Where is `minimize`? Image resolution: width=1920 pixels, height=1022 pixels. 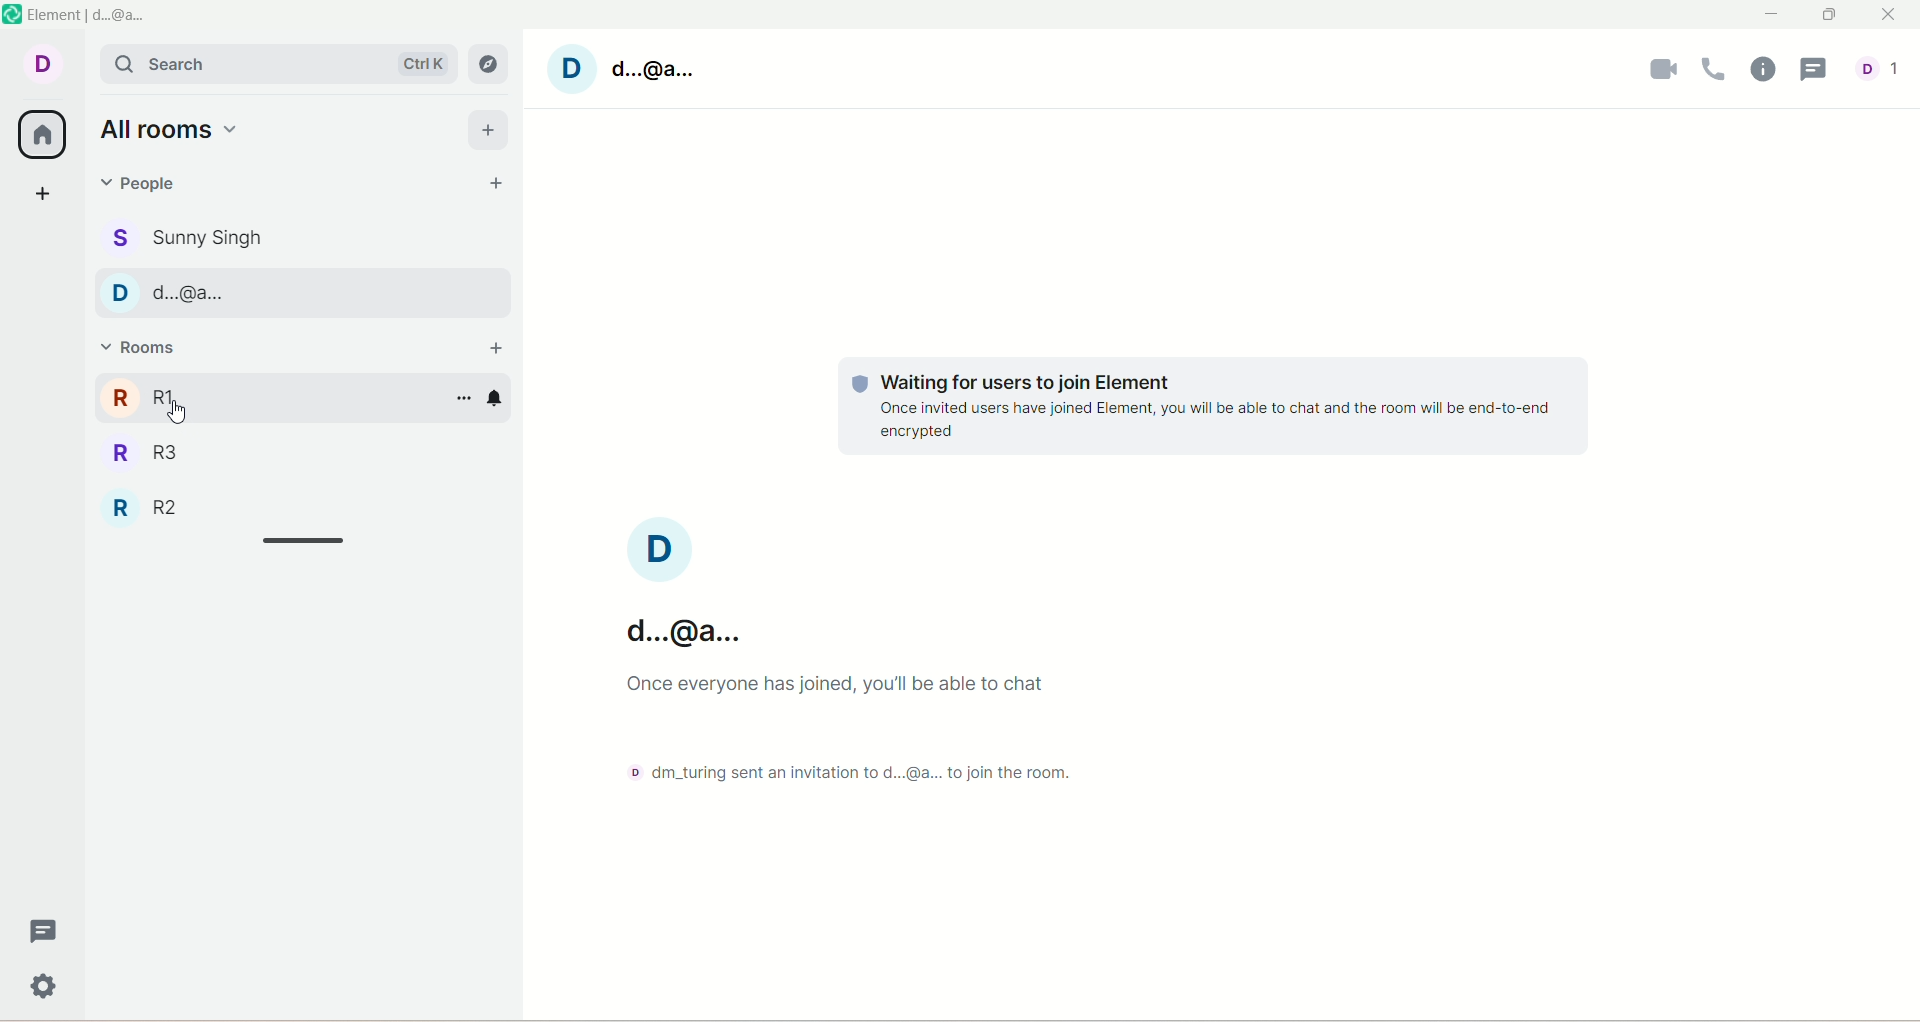
minimize is located at coordinates (1771, 16).